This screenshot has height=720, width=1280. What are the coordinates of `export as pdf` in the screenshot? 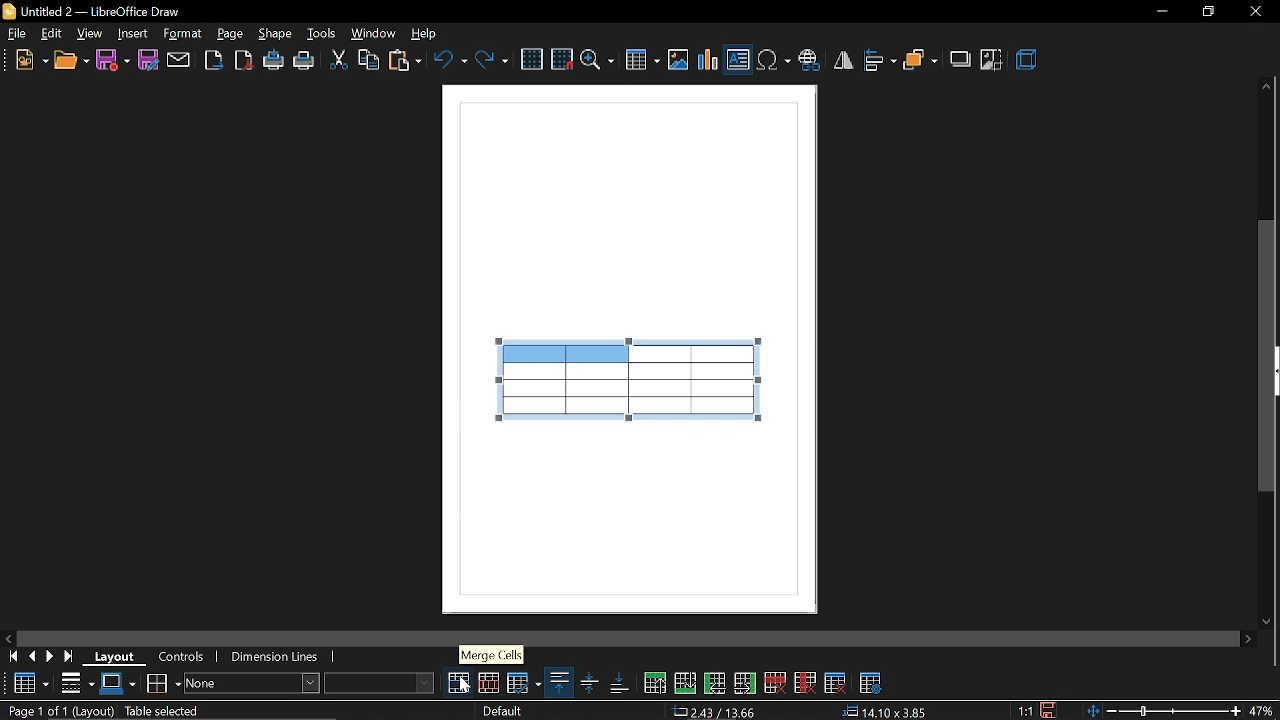 It's located at (241, 60).